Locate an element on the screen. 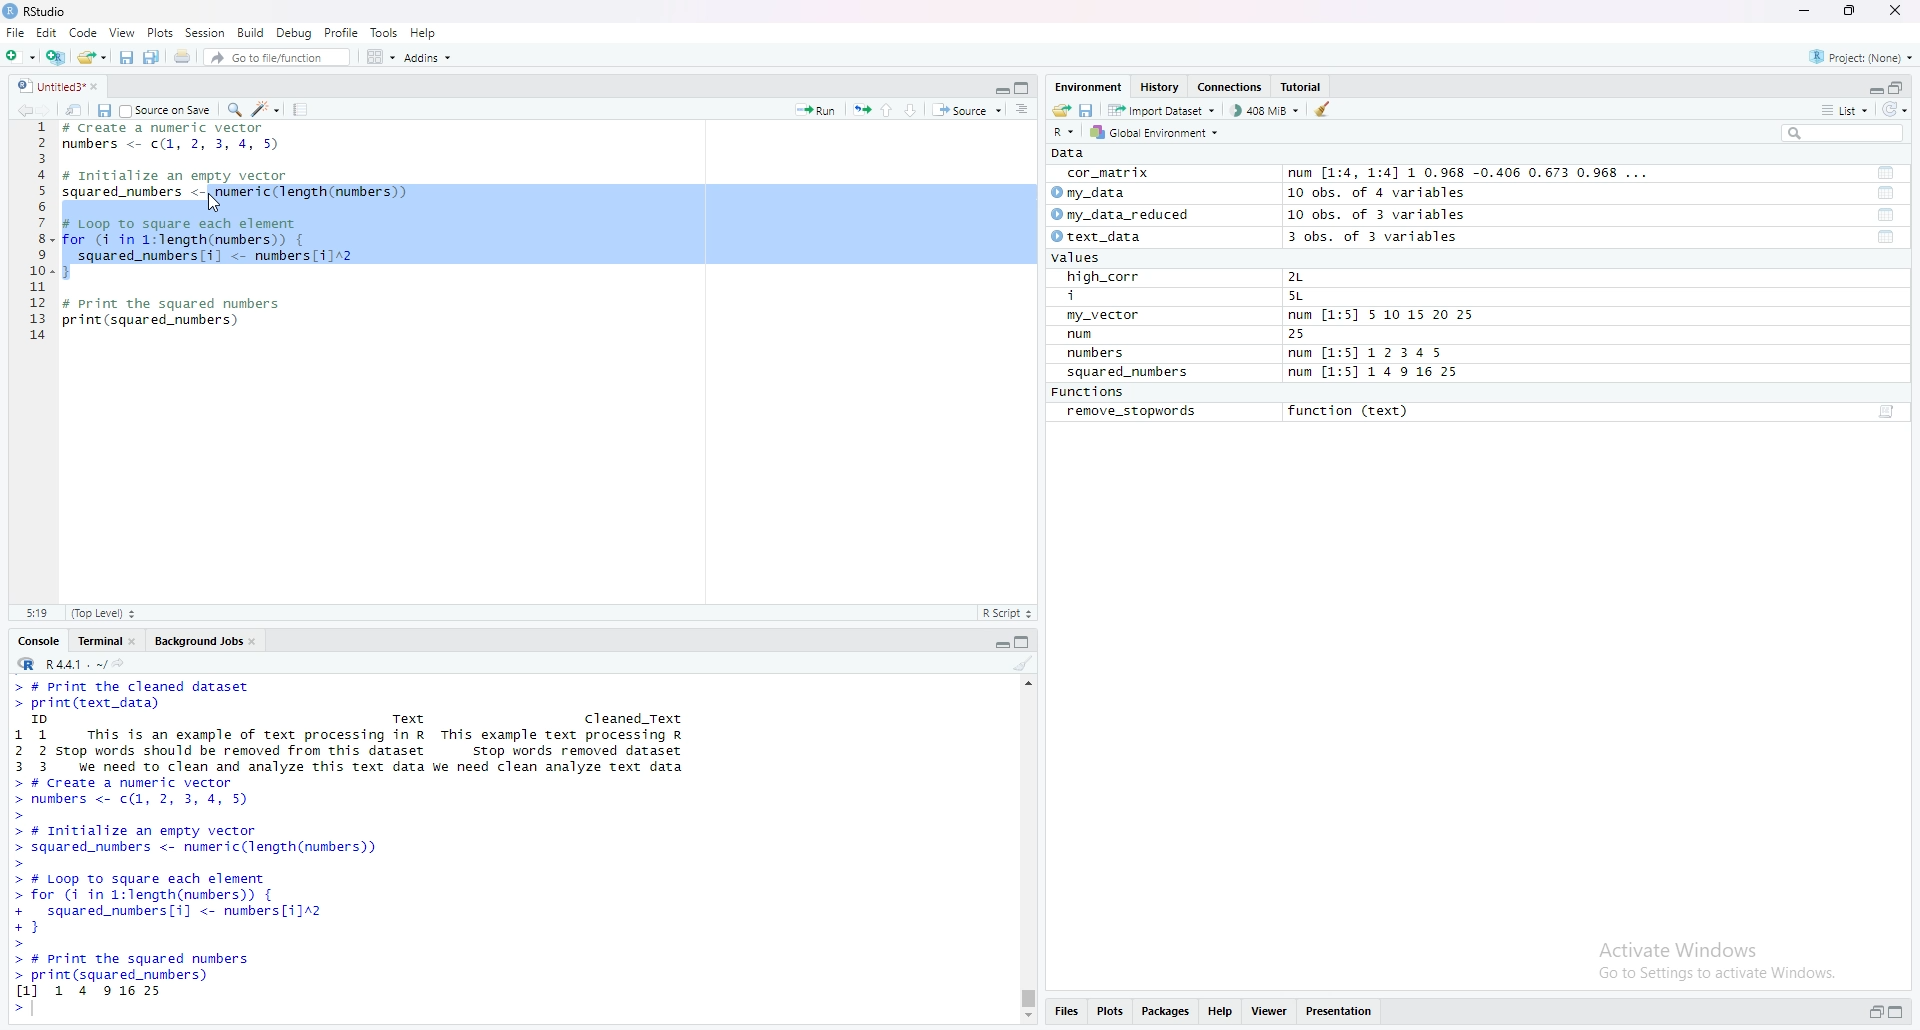 The image size is (1920, 1030). > # print the cleaned dataset> print(text_data)™ Text Cleaned_Text11 This is an example of text processing in R This example text processing R2 2 stop words should be removed from this dataset stop words removed dataset3 3 ve need to clean and analyze this text data We need clean analyze text data> # Create a numeric vector> numbers <- c(1, 2, 3, 4, 5)> # Initialize an empty vector> squared_numbers <- numer ic(length(numbers))> # Loop To square each element> for (i in 1:length(numbers)) {+ squared_numbers[i] <- nunbers[i12+}> # print the squared numbers> print(squared_numbers)1] 1 4 9 16 25 > is located at coordinates (360, 848).